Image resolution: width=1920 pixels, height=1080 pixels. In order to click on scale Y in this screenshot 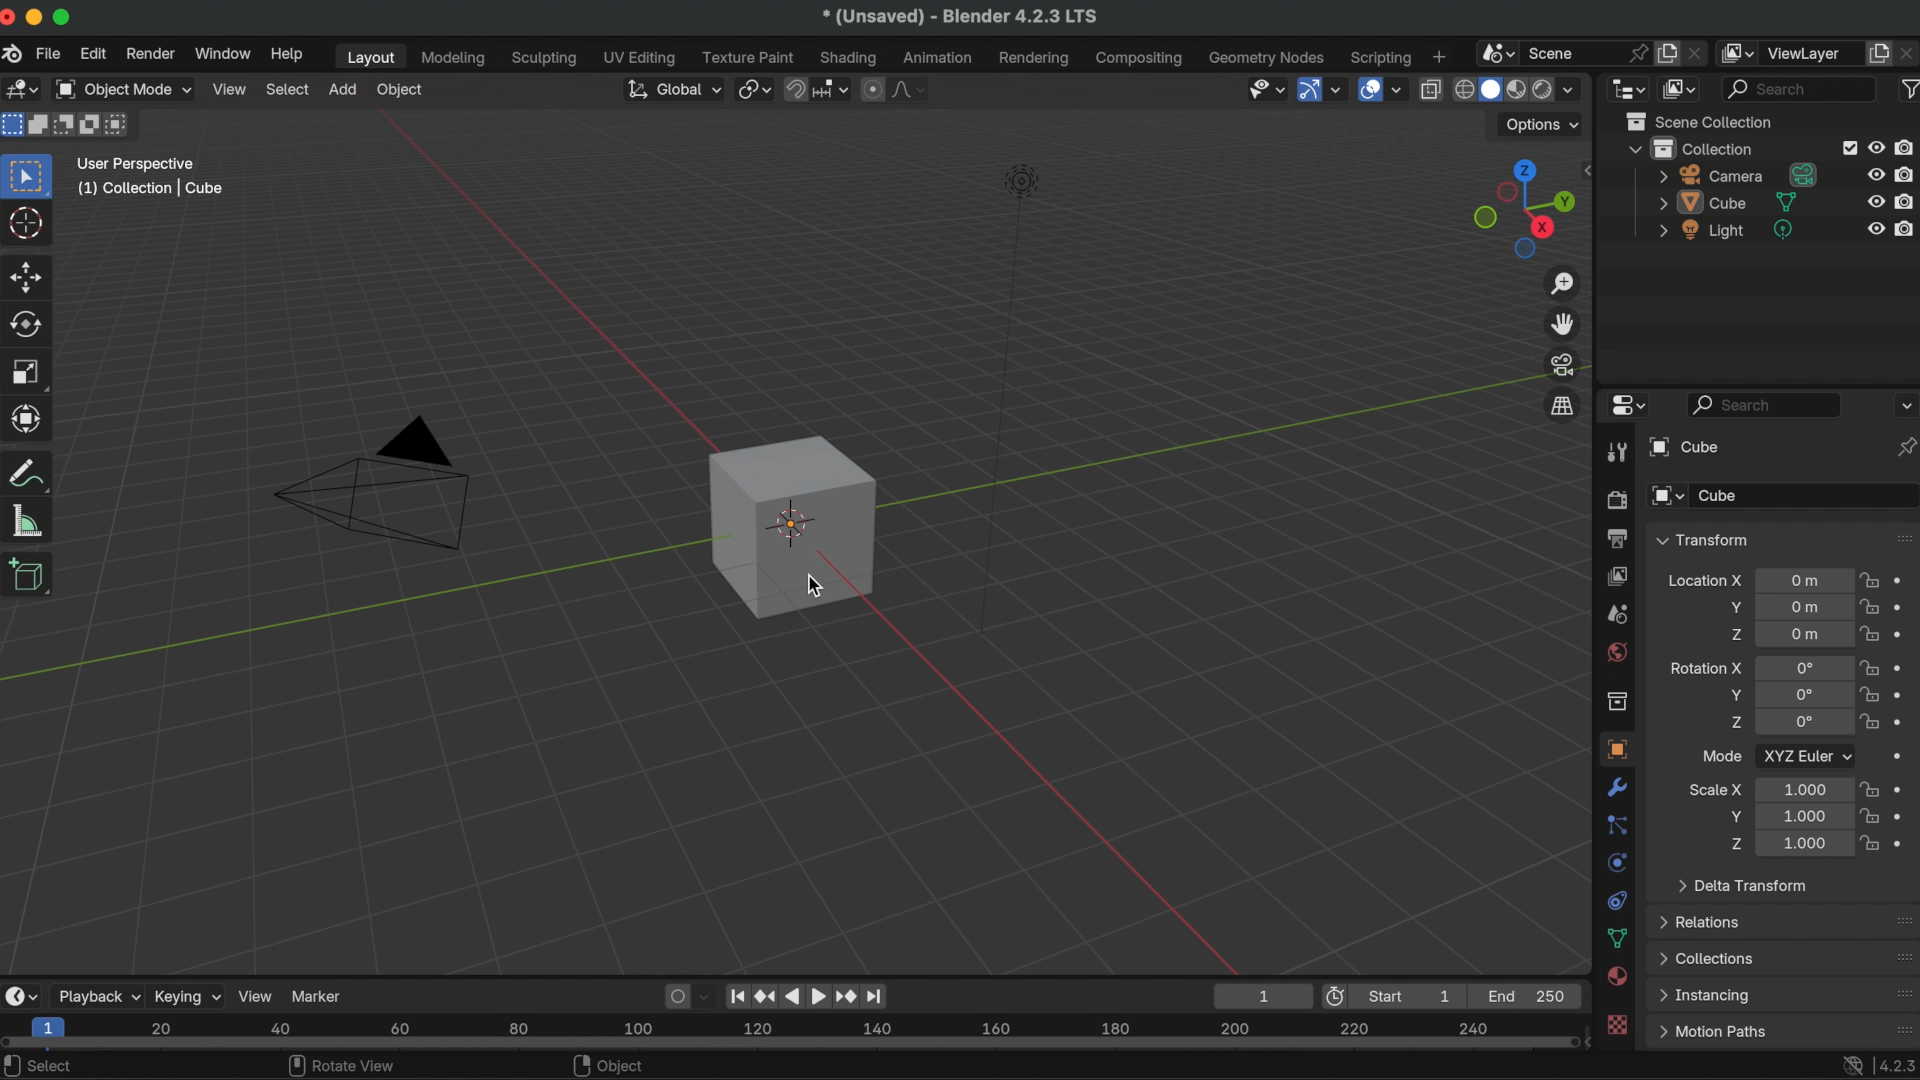, I will do `click(1730, 816)`.